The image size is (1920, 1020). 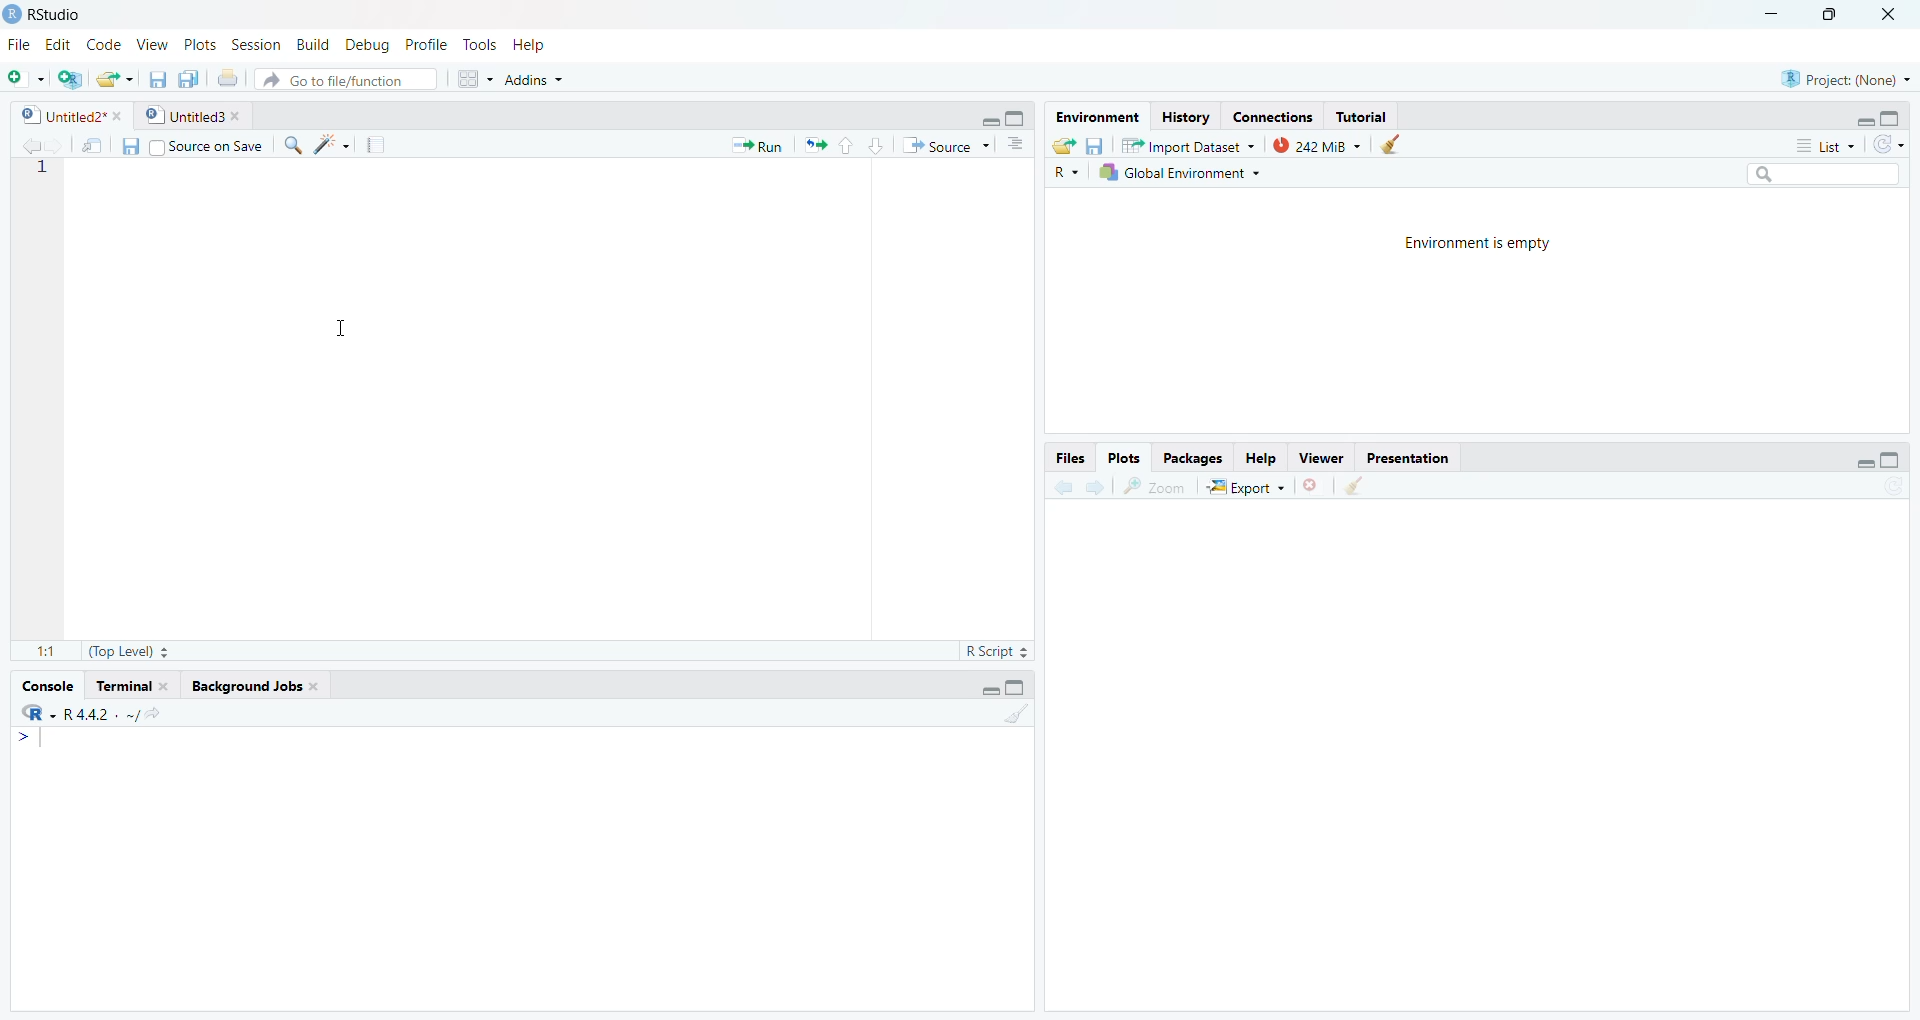 I want to click on minimize, so click(x=987, y=692).